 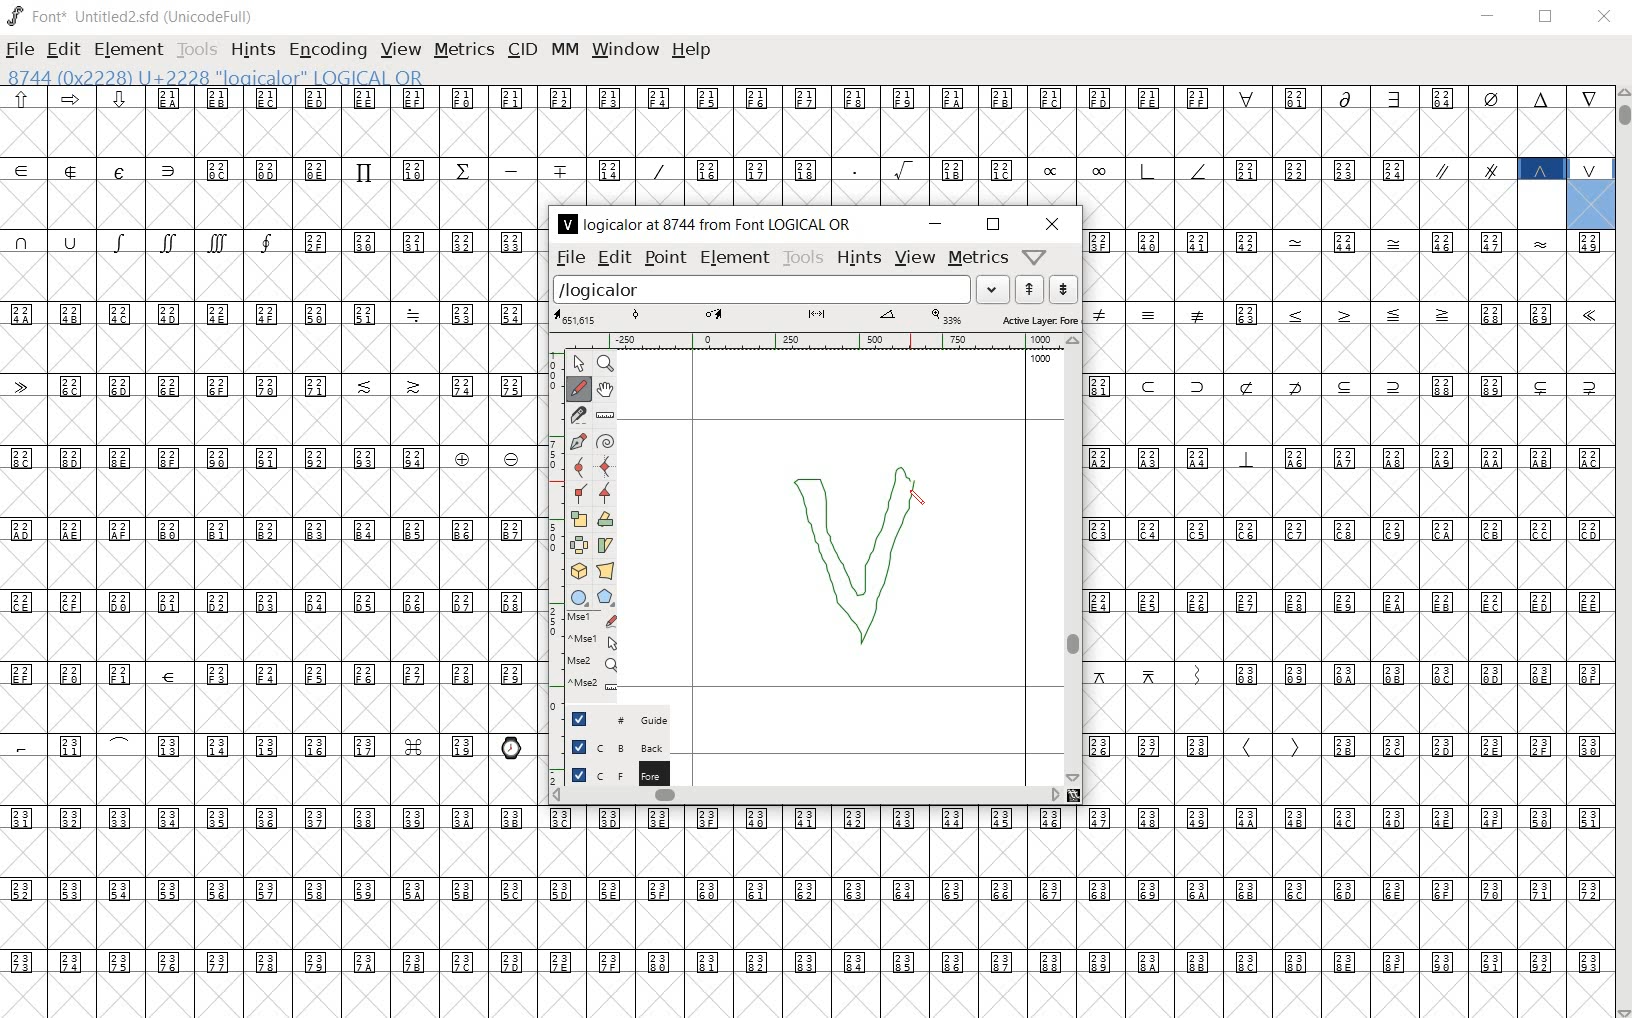 What do you see at coordinates (693, 49) in the screenshot?
I see `help` at bounding box center [693, 49].